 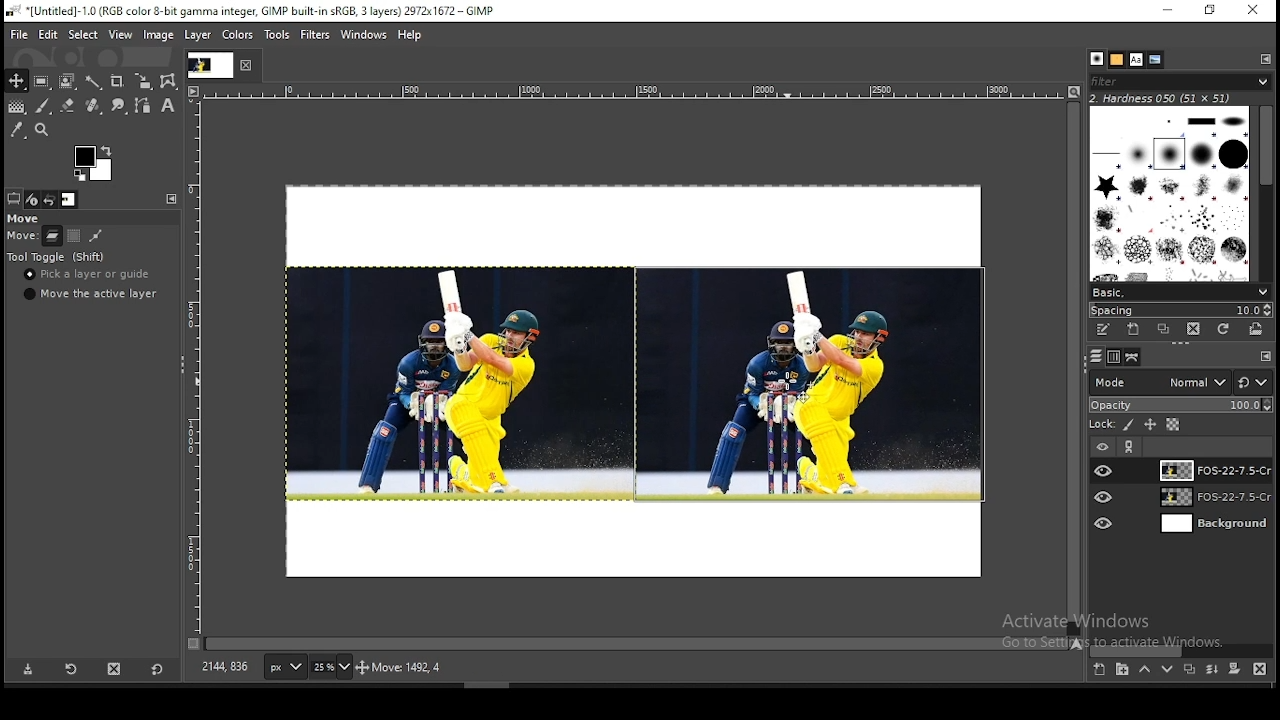 What do you see at coordinates (50, 34) in the screenshot?
I see `edit` at bounding box center [50, 34].